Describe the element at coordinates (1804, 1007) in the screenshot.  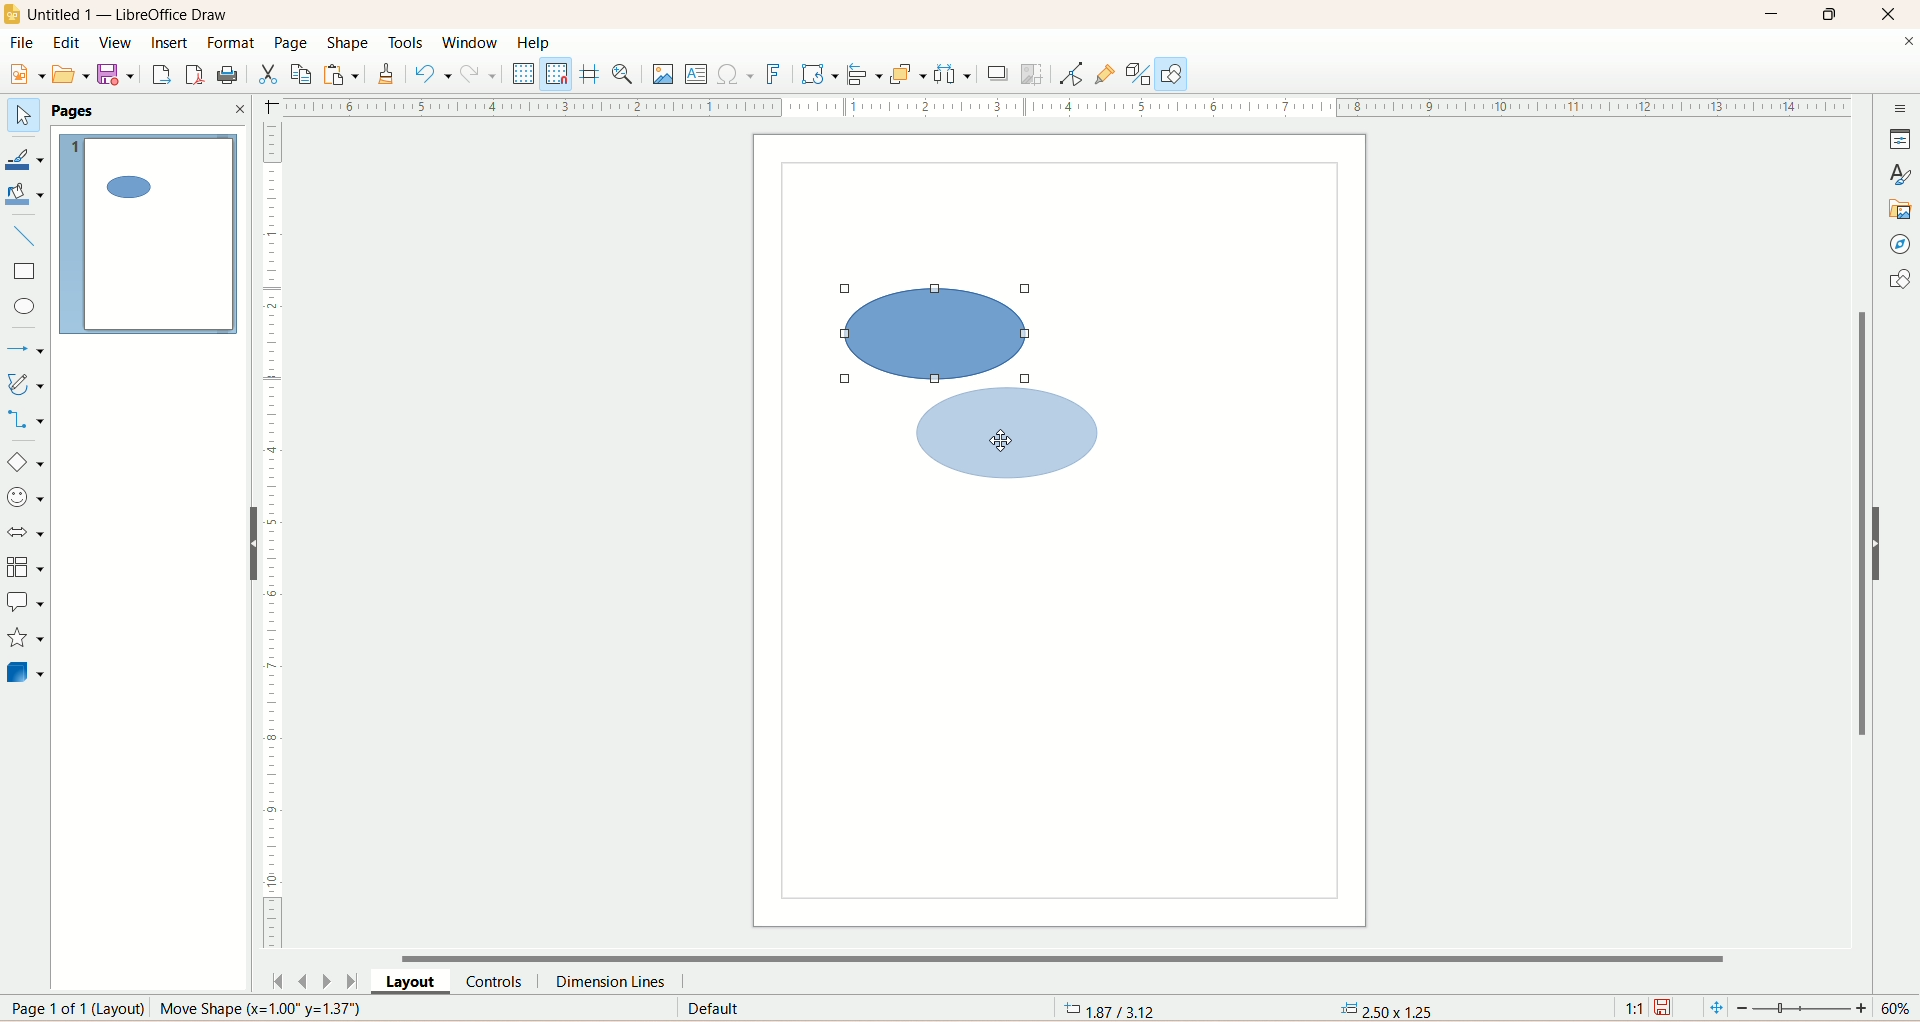
I see `zoom factor` at that location.